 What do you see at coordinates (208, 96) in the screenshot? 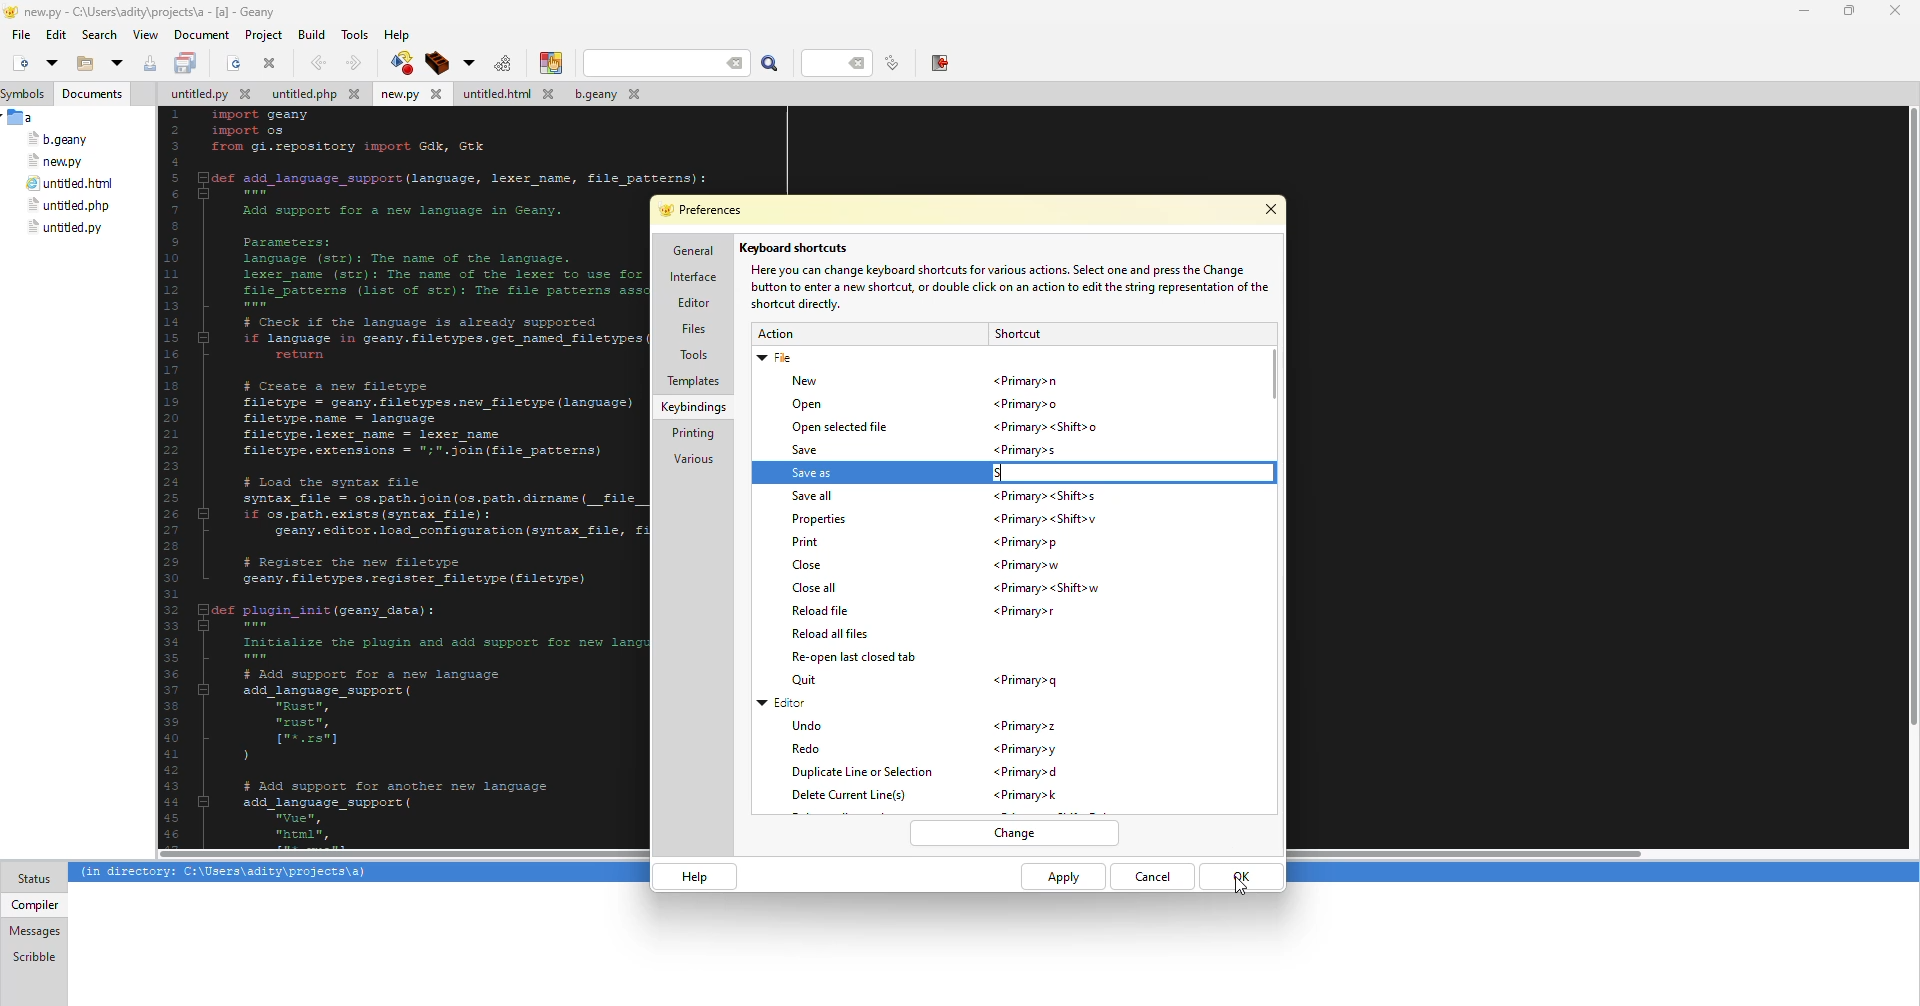
I see `file` at bounding box center [208, 96].